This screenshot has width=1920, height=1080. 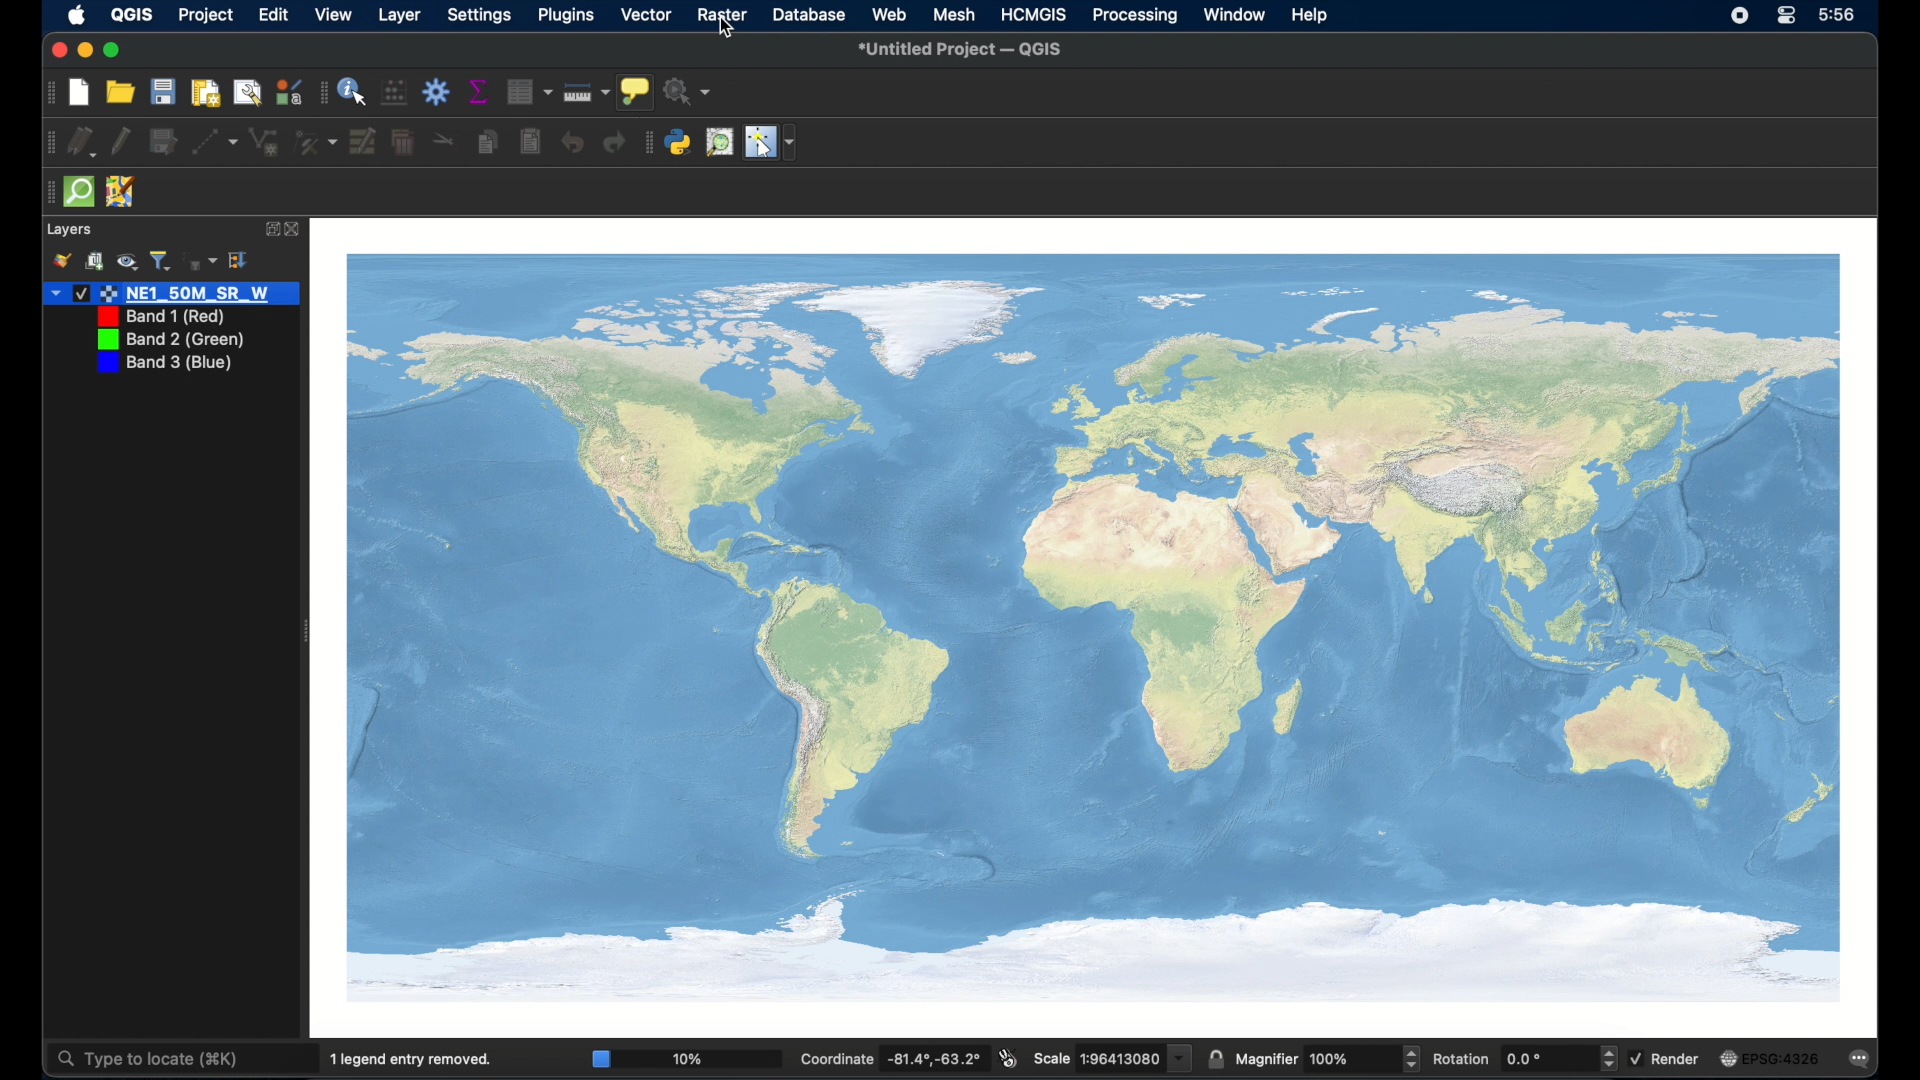 I want to click on copy, so click(x=486, y=142).